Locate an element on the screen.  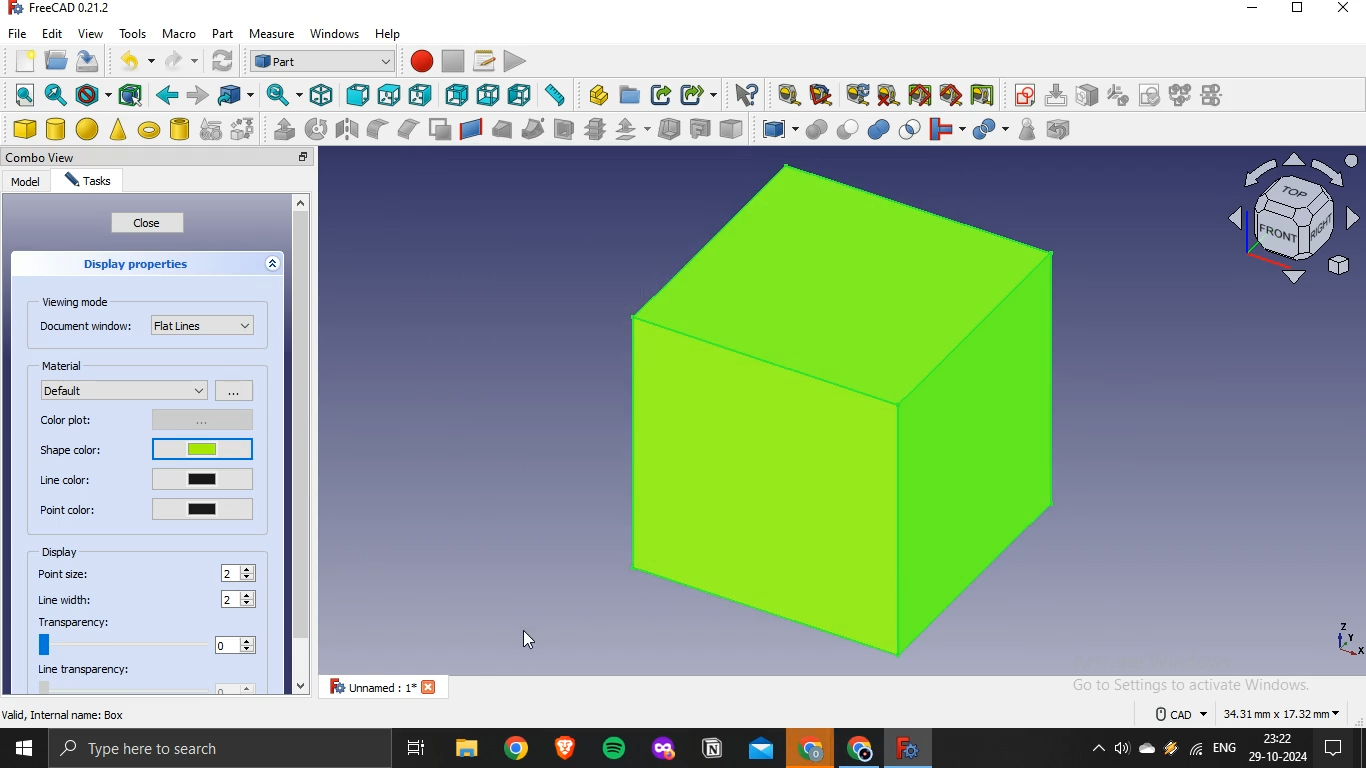
help is located at coordinates (389, 33).